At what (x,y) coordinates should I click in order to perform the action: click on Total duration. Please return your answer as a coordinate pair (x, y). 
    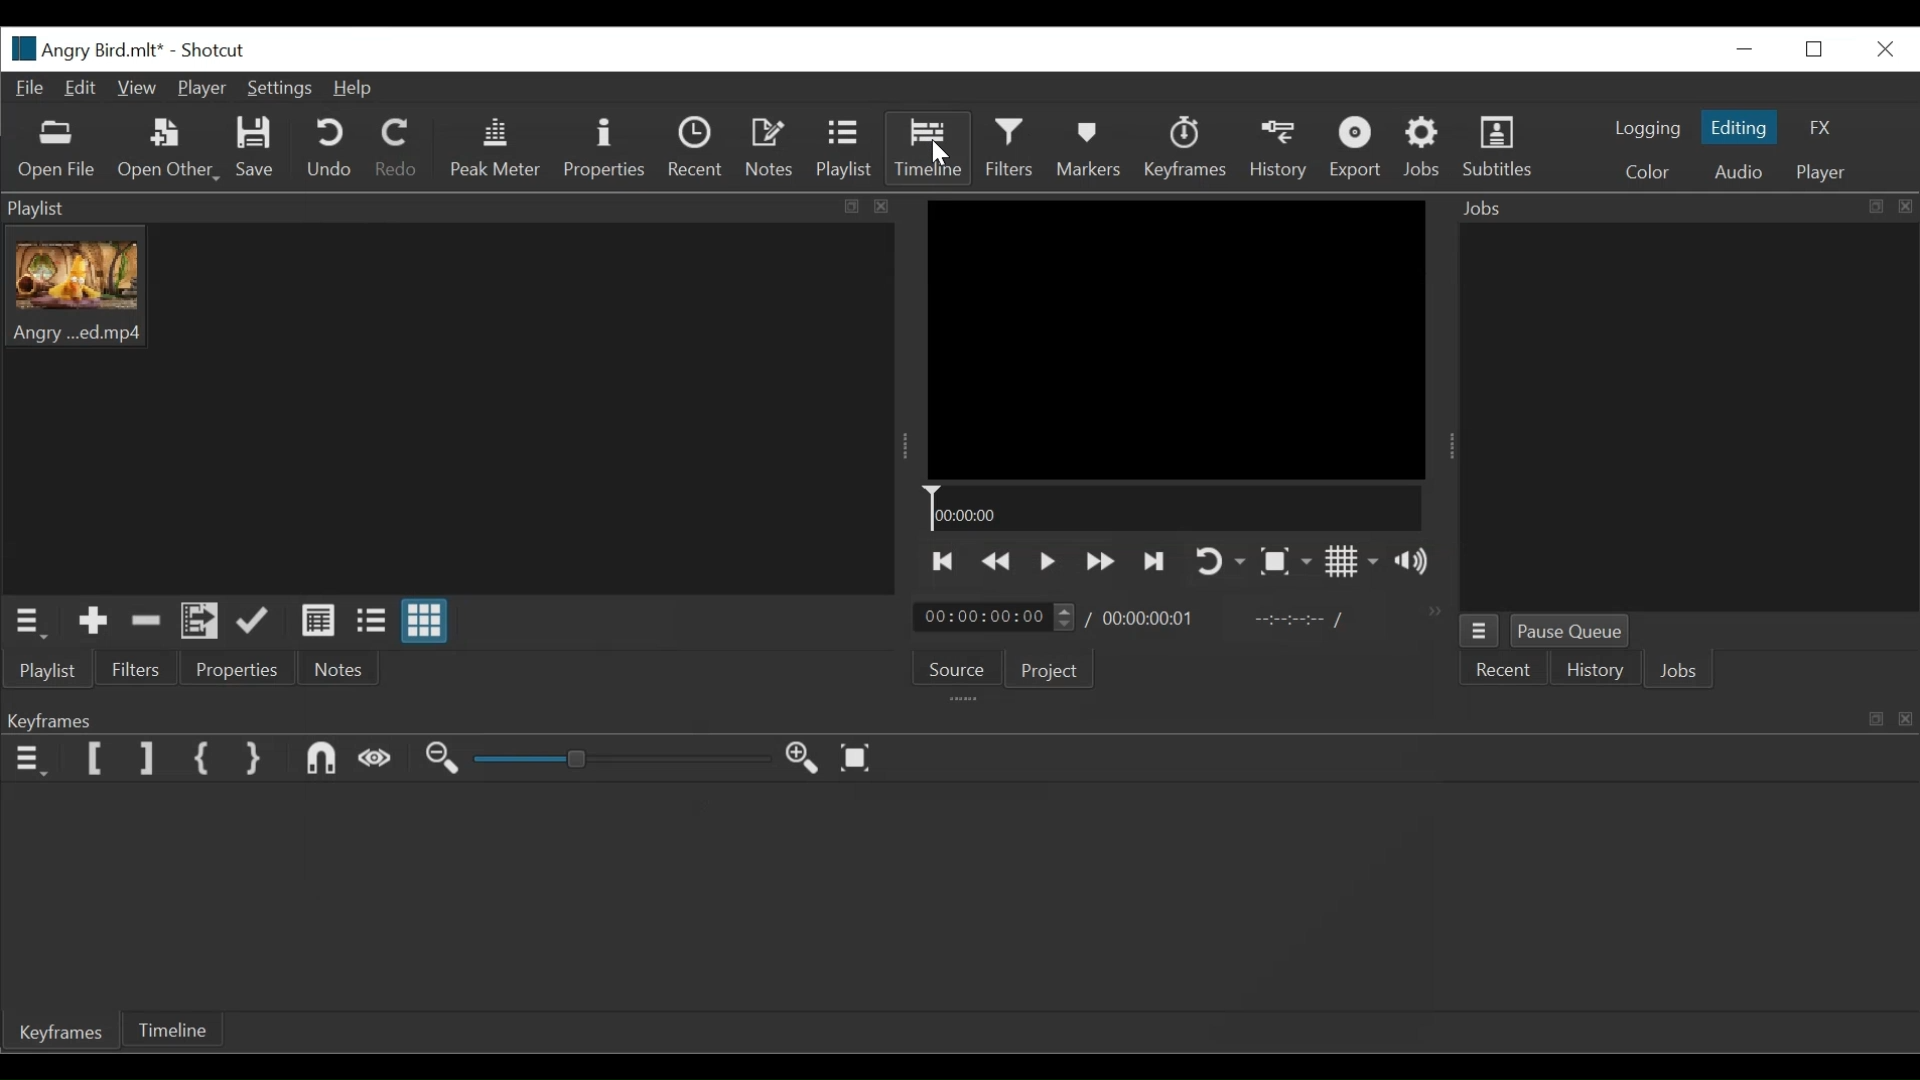
    Looking at the image, I should click on (1147, 621).